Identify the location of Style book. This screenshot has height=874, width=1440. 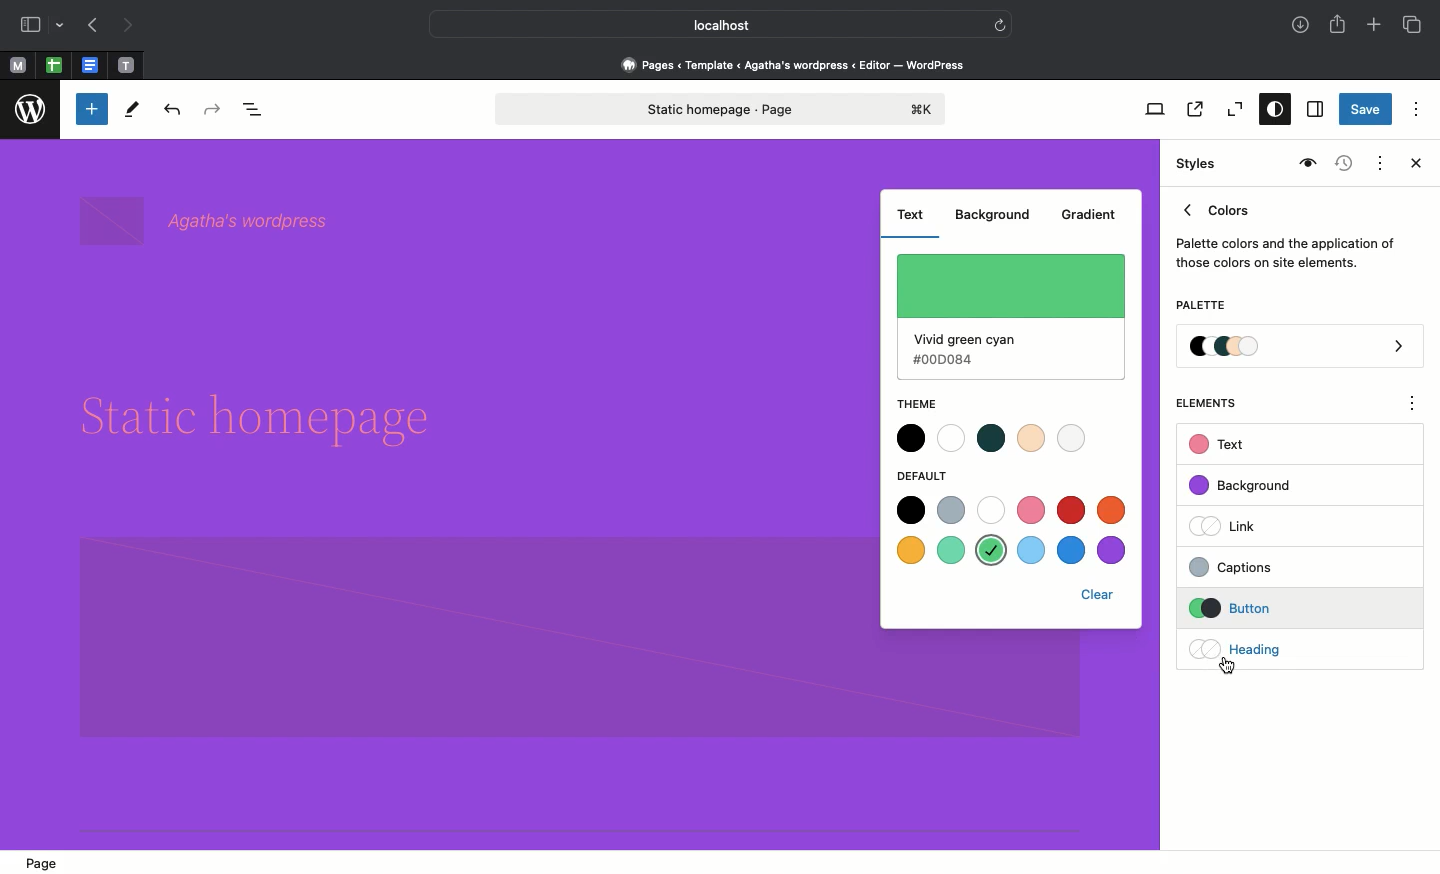
(1305, 164).